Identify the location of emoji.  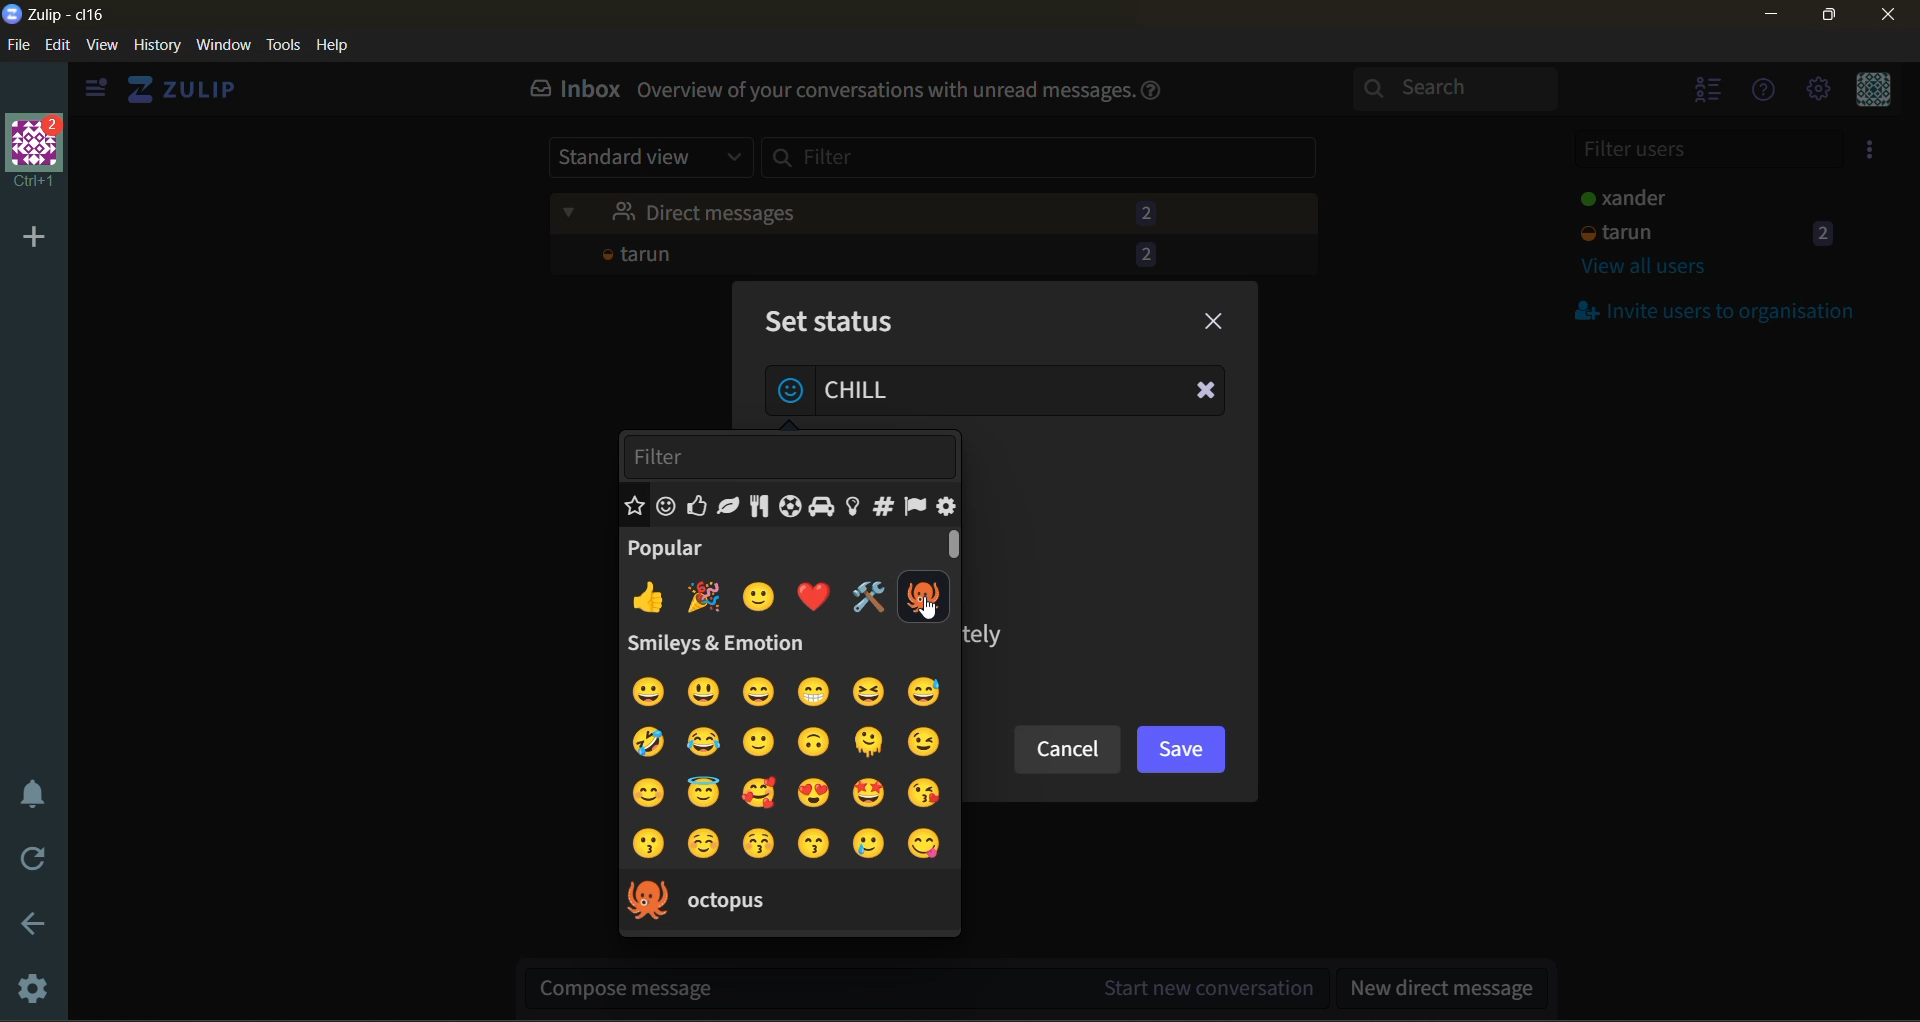
(648, 791).